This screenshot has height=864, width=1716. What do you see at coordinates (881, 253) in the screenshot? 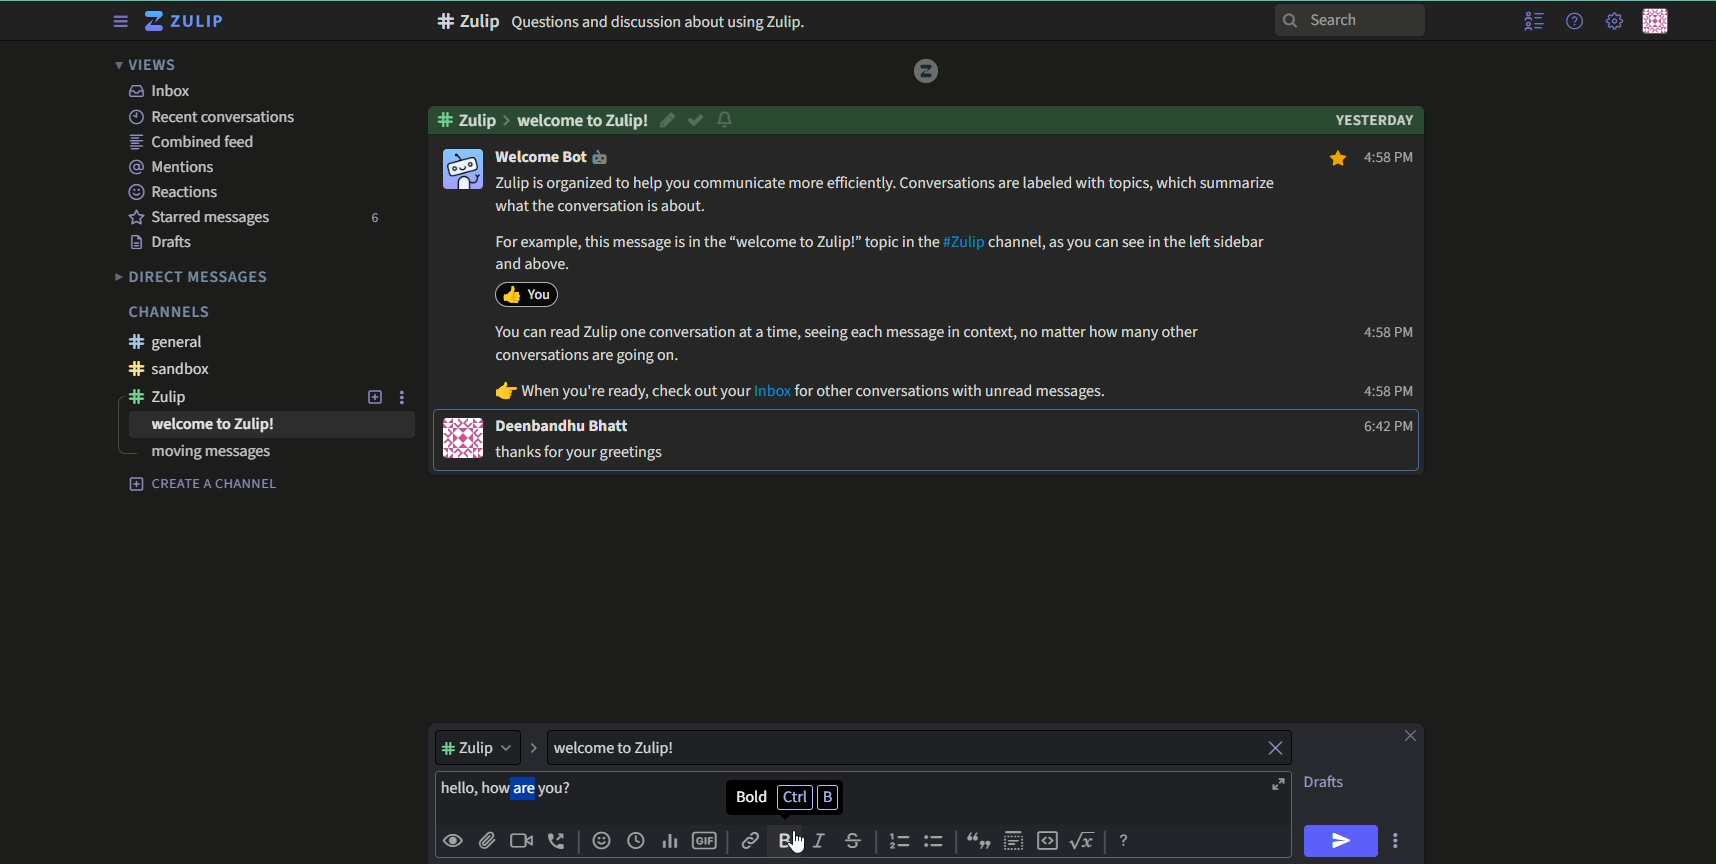
I see `For example, this message is in the “welcome to Zulip!” topic in the #Zulip channel, as you can see in the left sidebar and above.` at bounding box center [881, 253].